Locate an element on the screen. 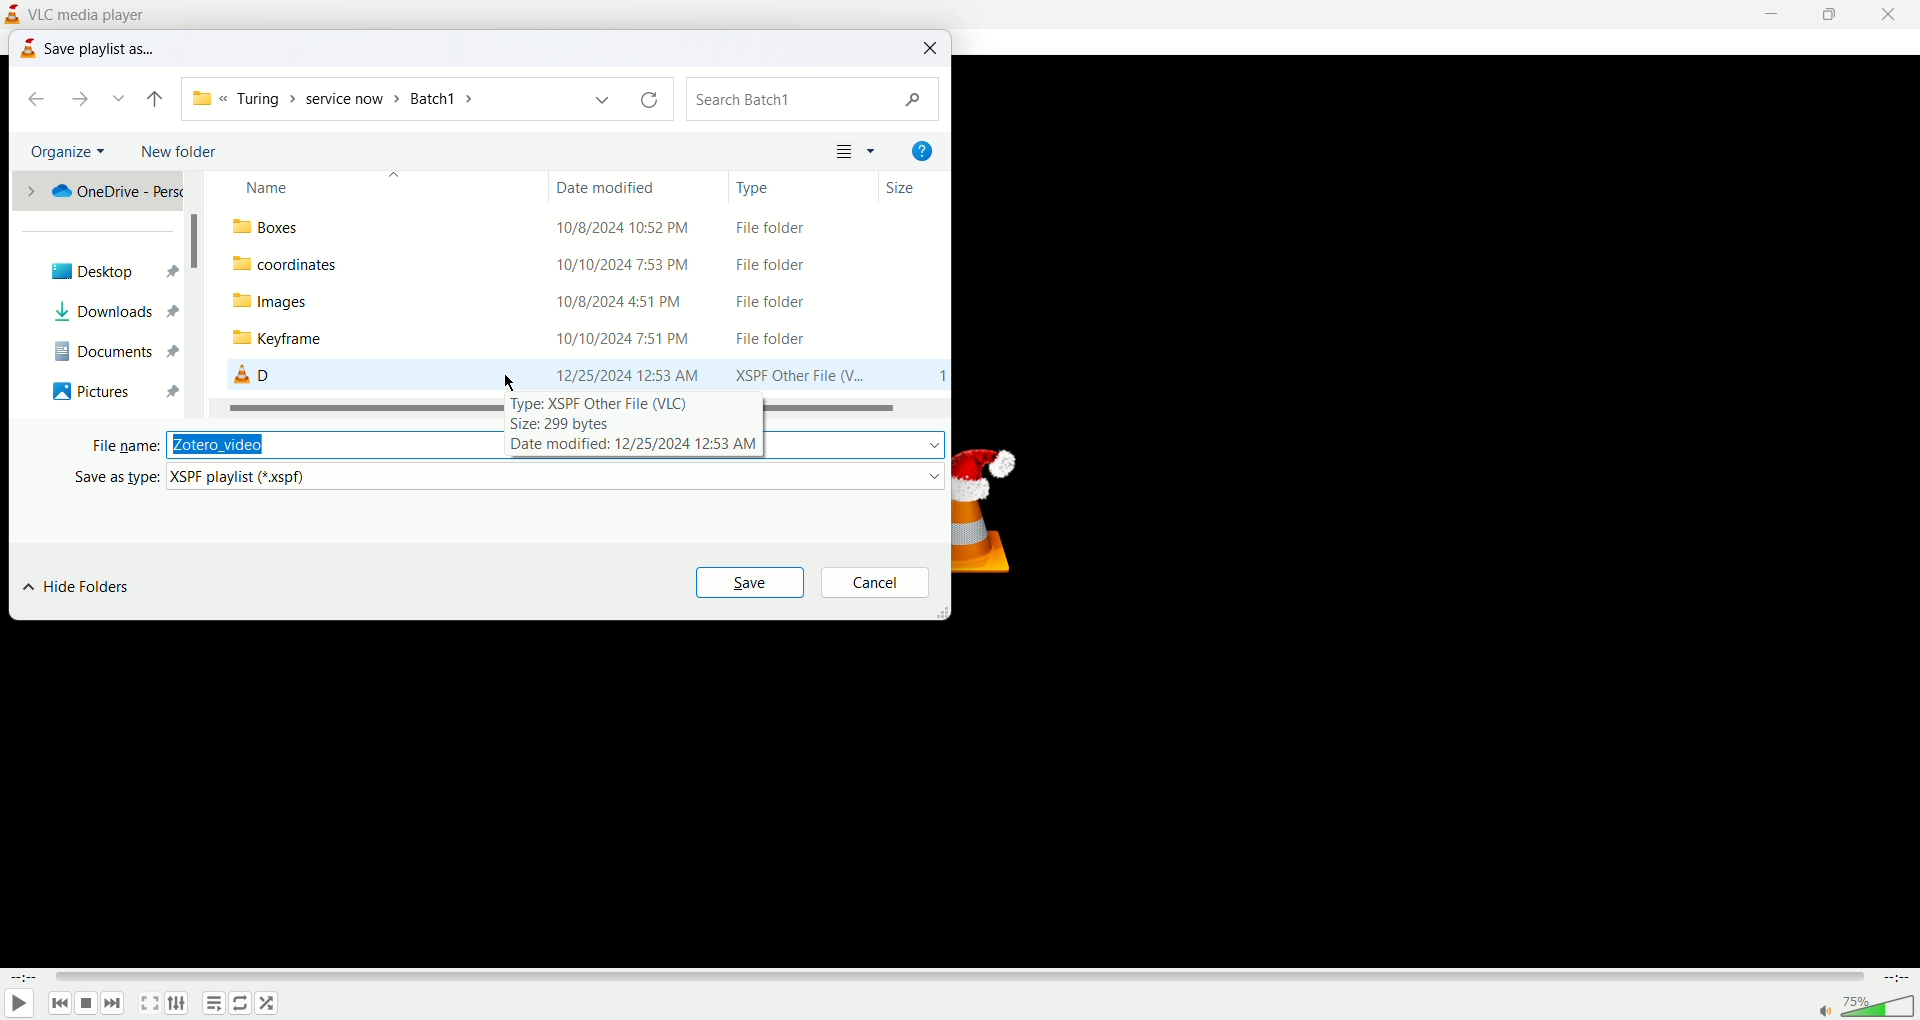 This screenshot has width=1920, height=1020. stop is located at coordinates (88, 1005).